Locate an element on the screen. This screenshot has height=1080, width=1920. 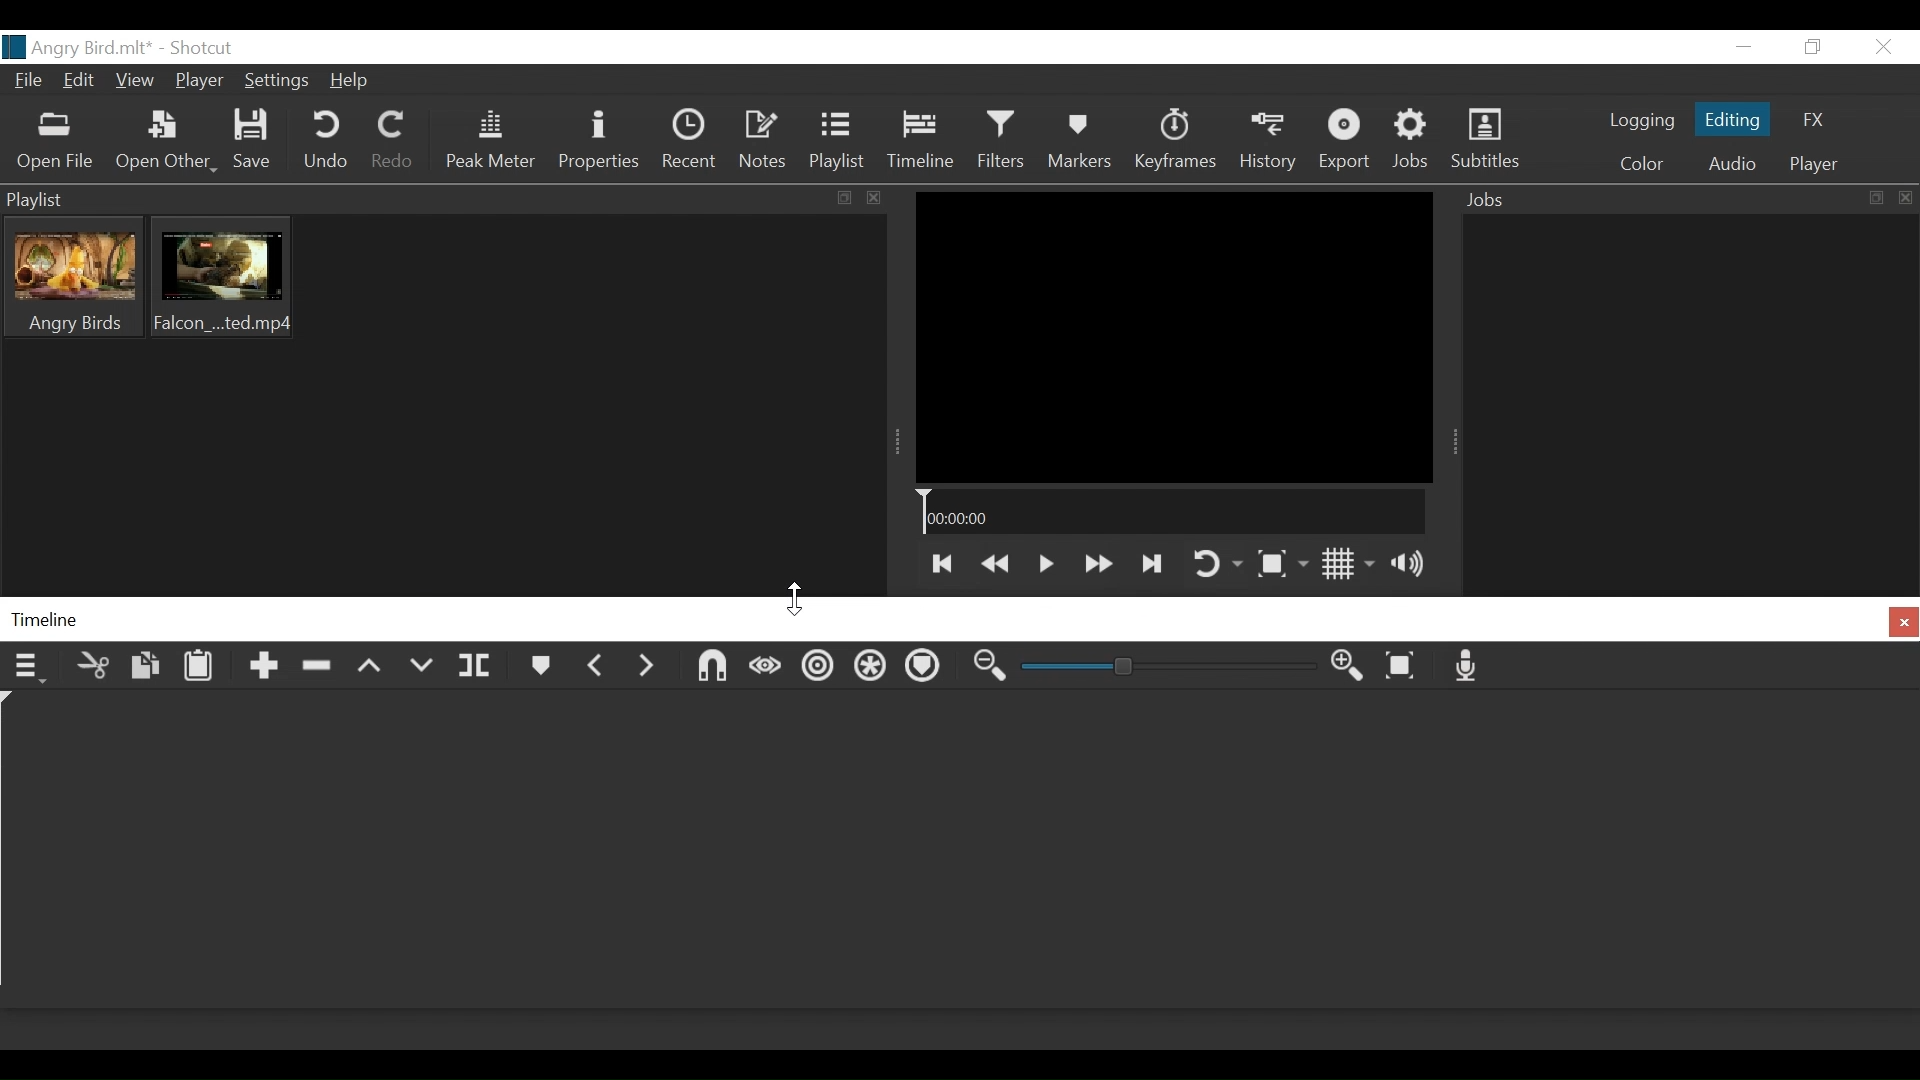
Timeline Panel is located at coordinates (960, 620).